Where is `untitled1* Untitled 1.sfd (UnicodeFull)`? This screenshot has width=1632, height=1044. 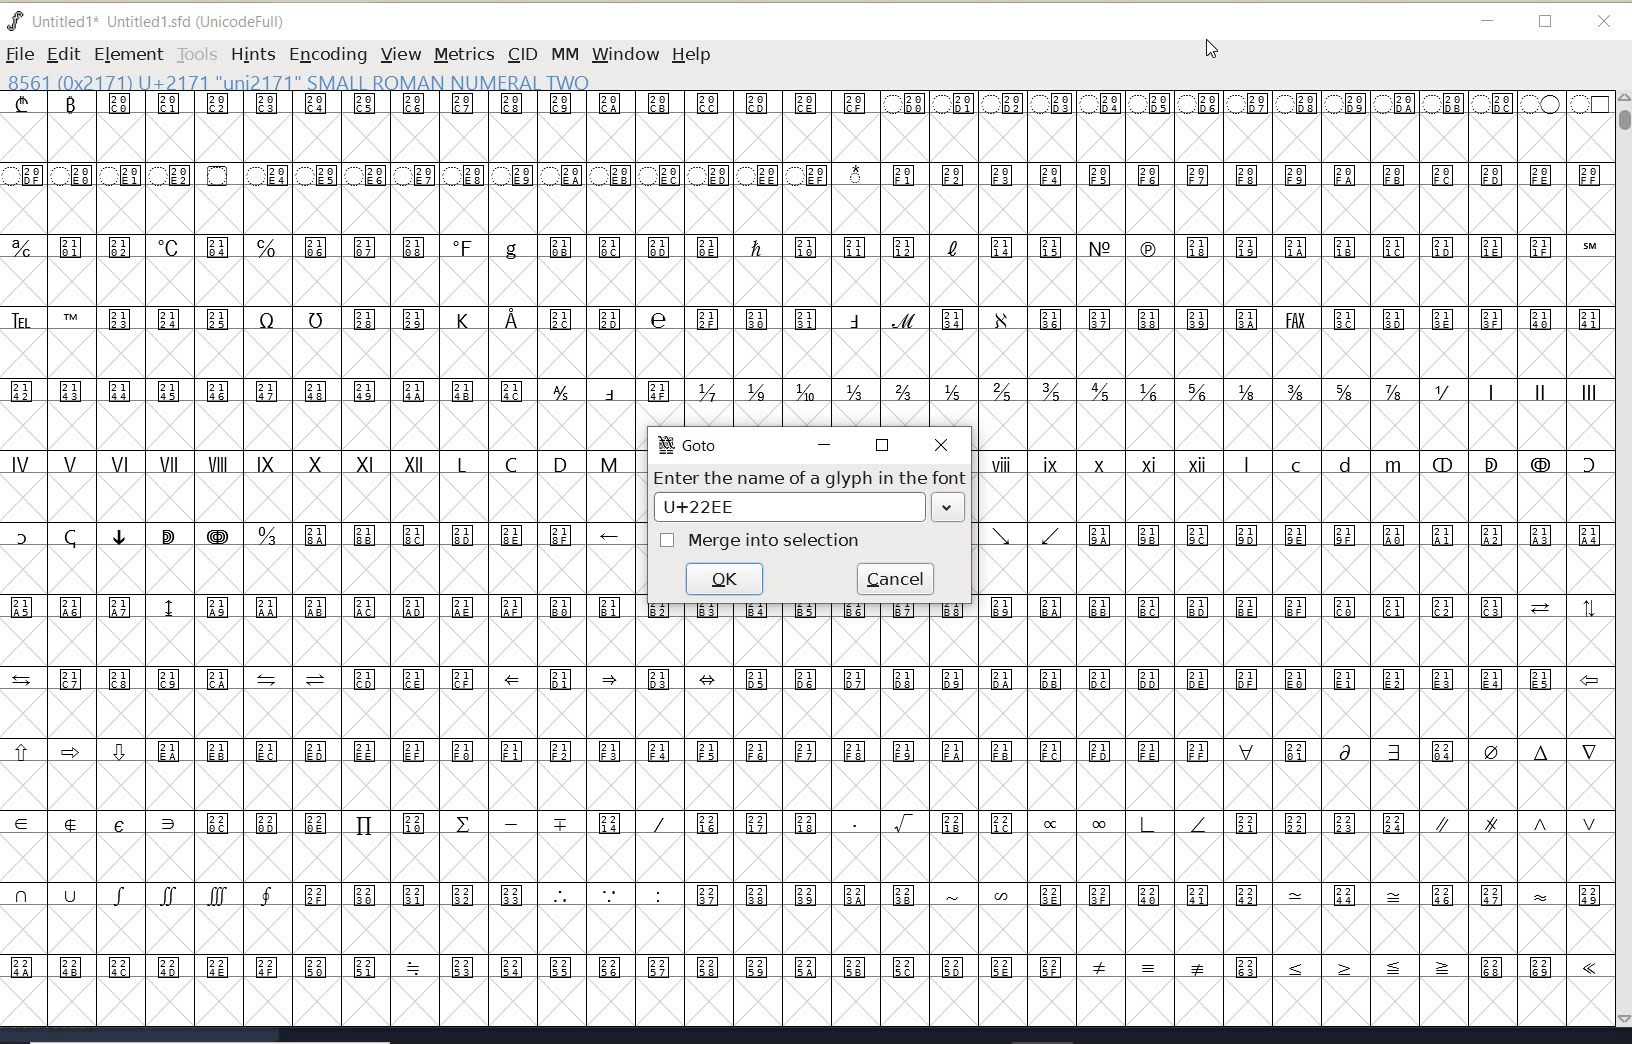 untitled1* Untitled 1.sfd (UnicodeFull) is located at coordinates (168, 19).